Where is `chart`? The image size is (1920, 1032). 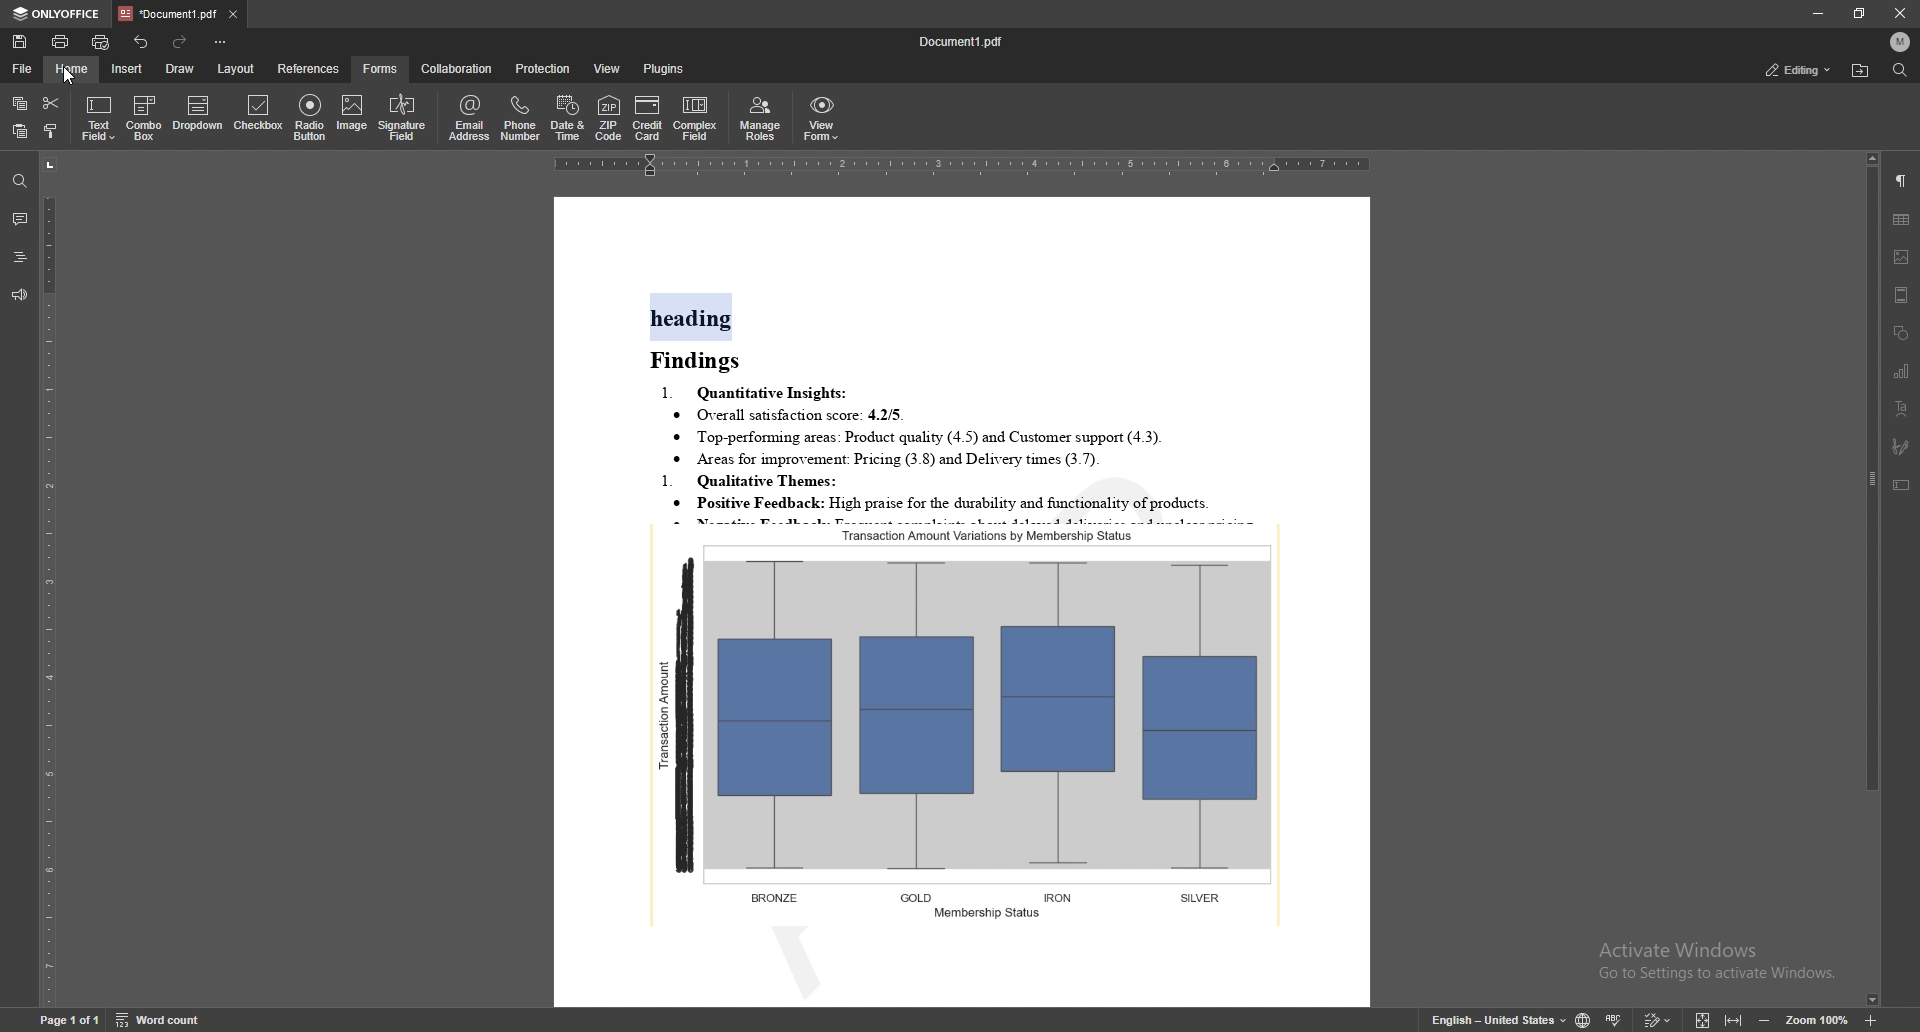
chart is located at coordinates (1902, 371).